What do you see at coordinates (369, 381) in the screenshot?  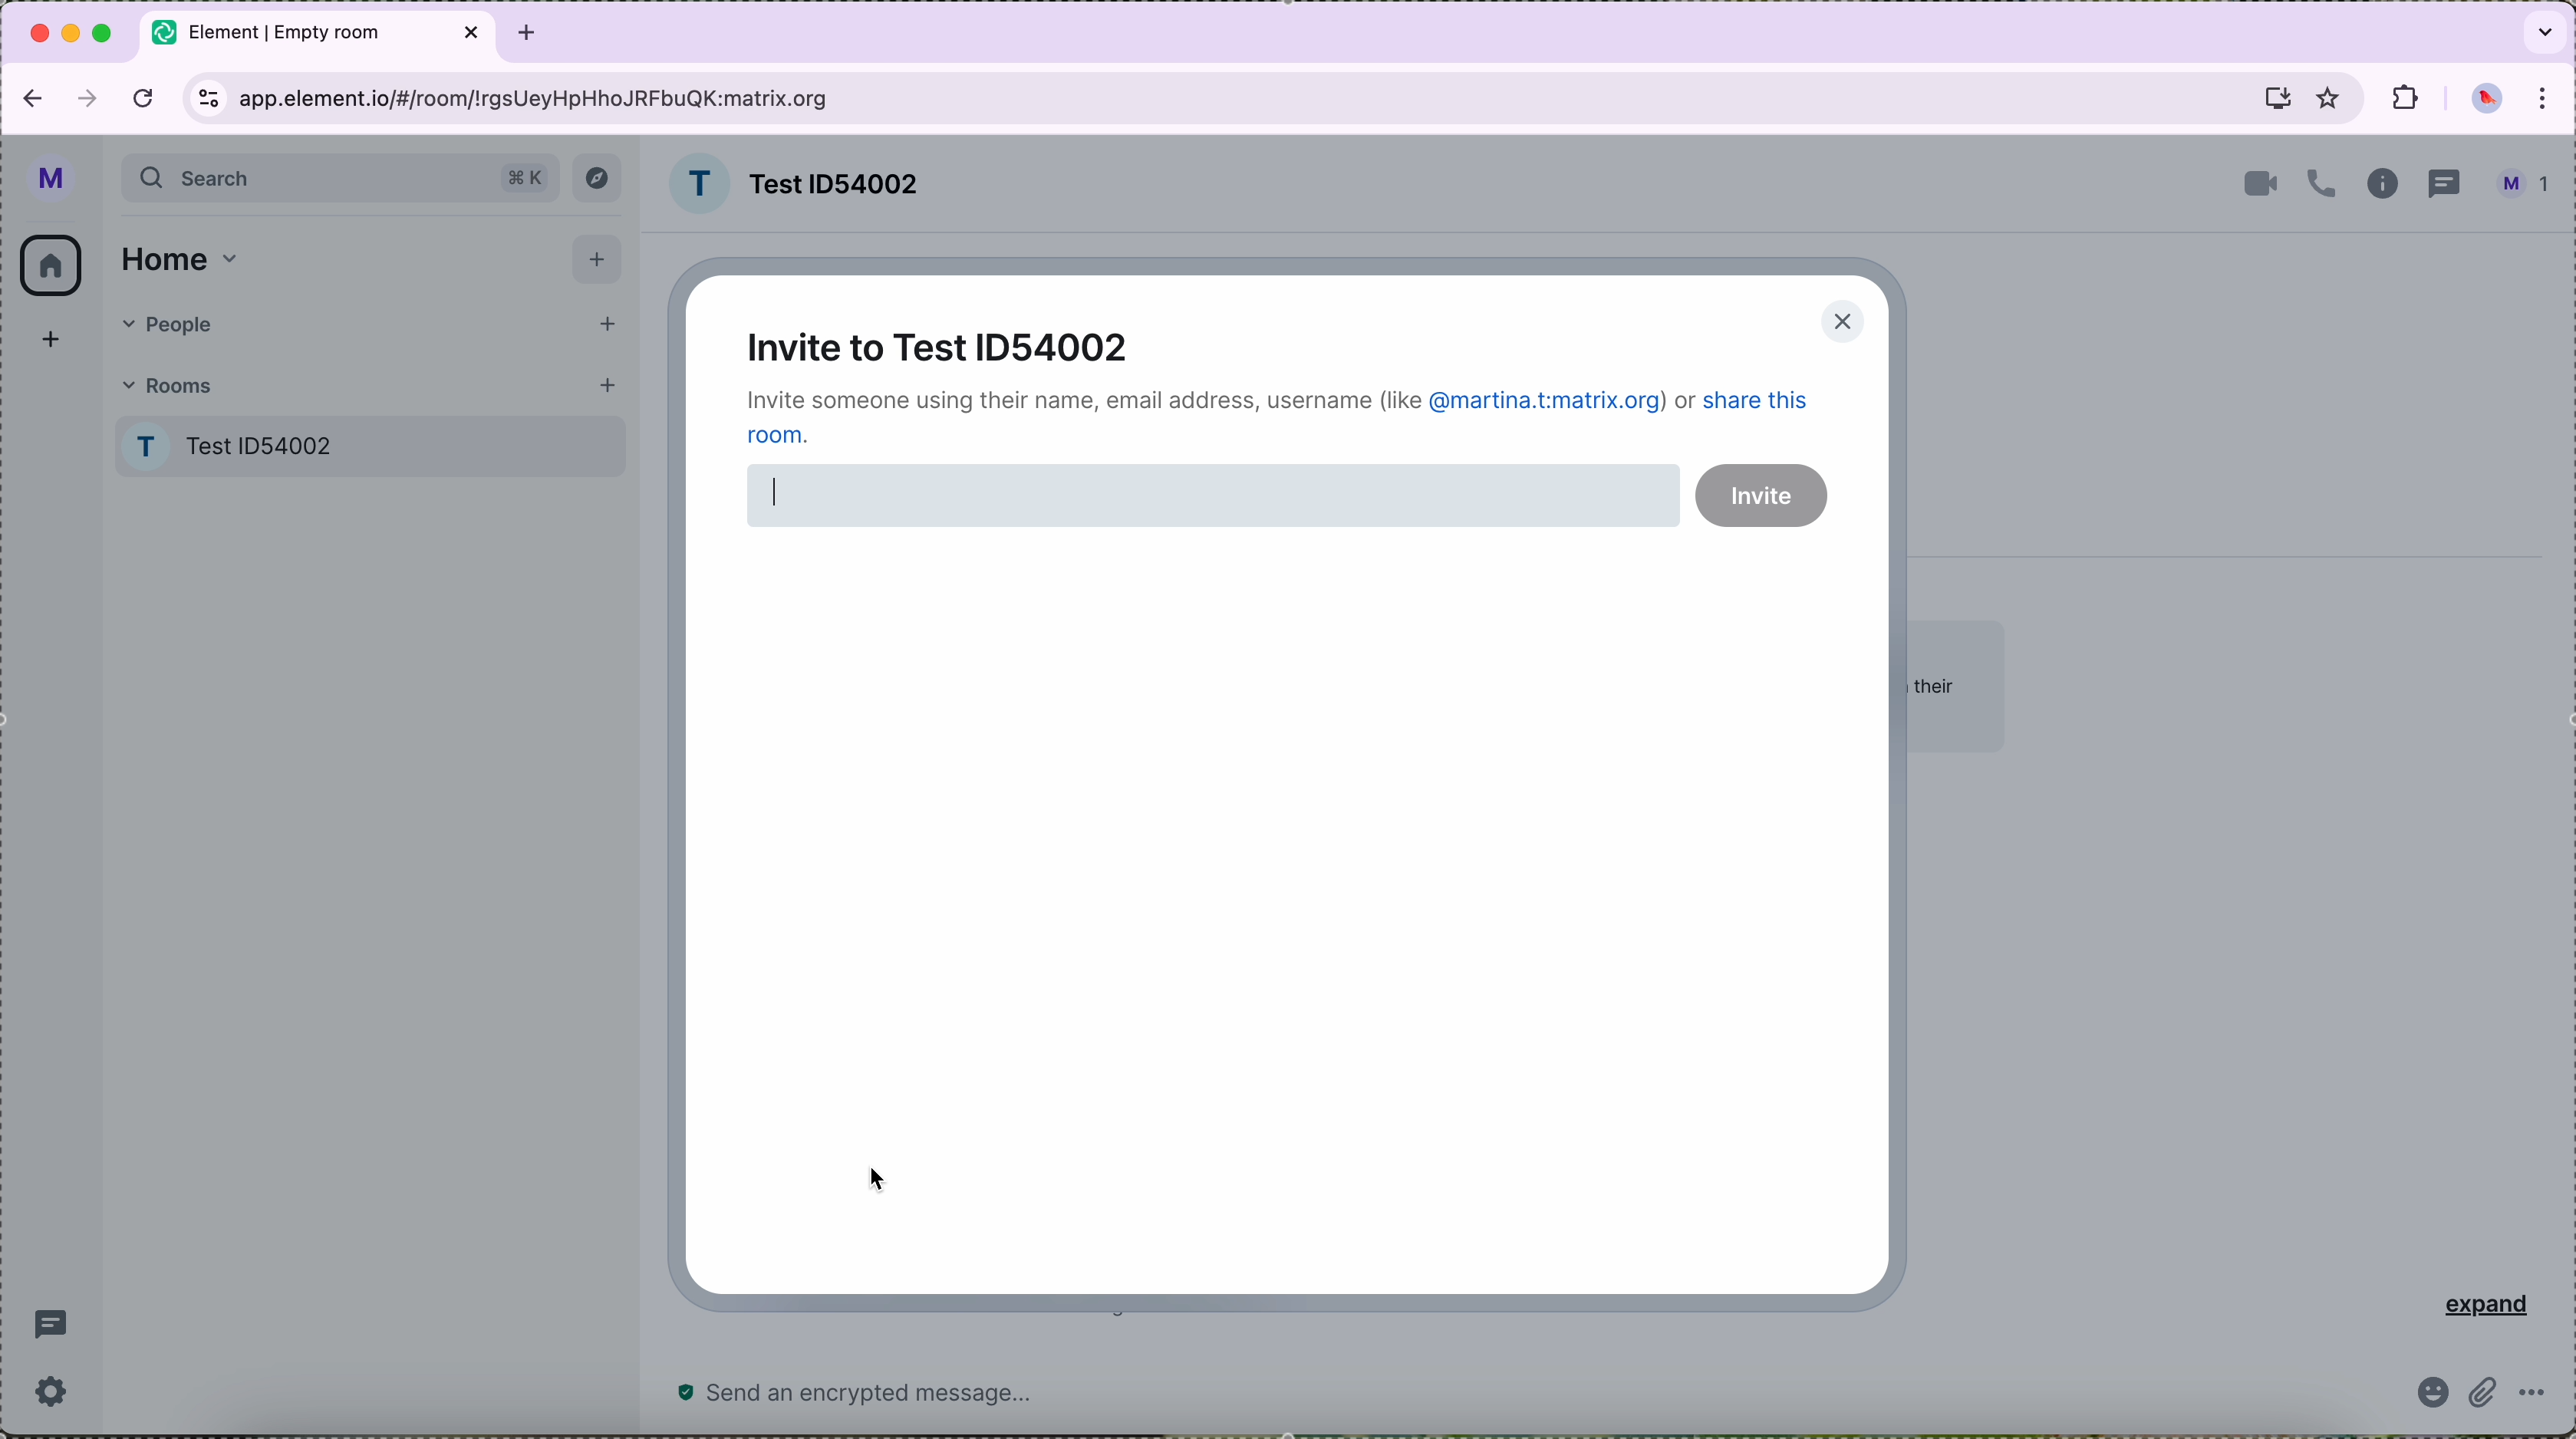 I see `rooms tab` at bounding box center [369, 381].